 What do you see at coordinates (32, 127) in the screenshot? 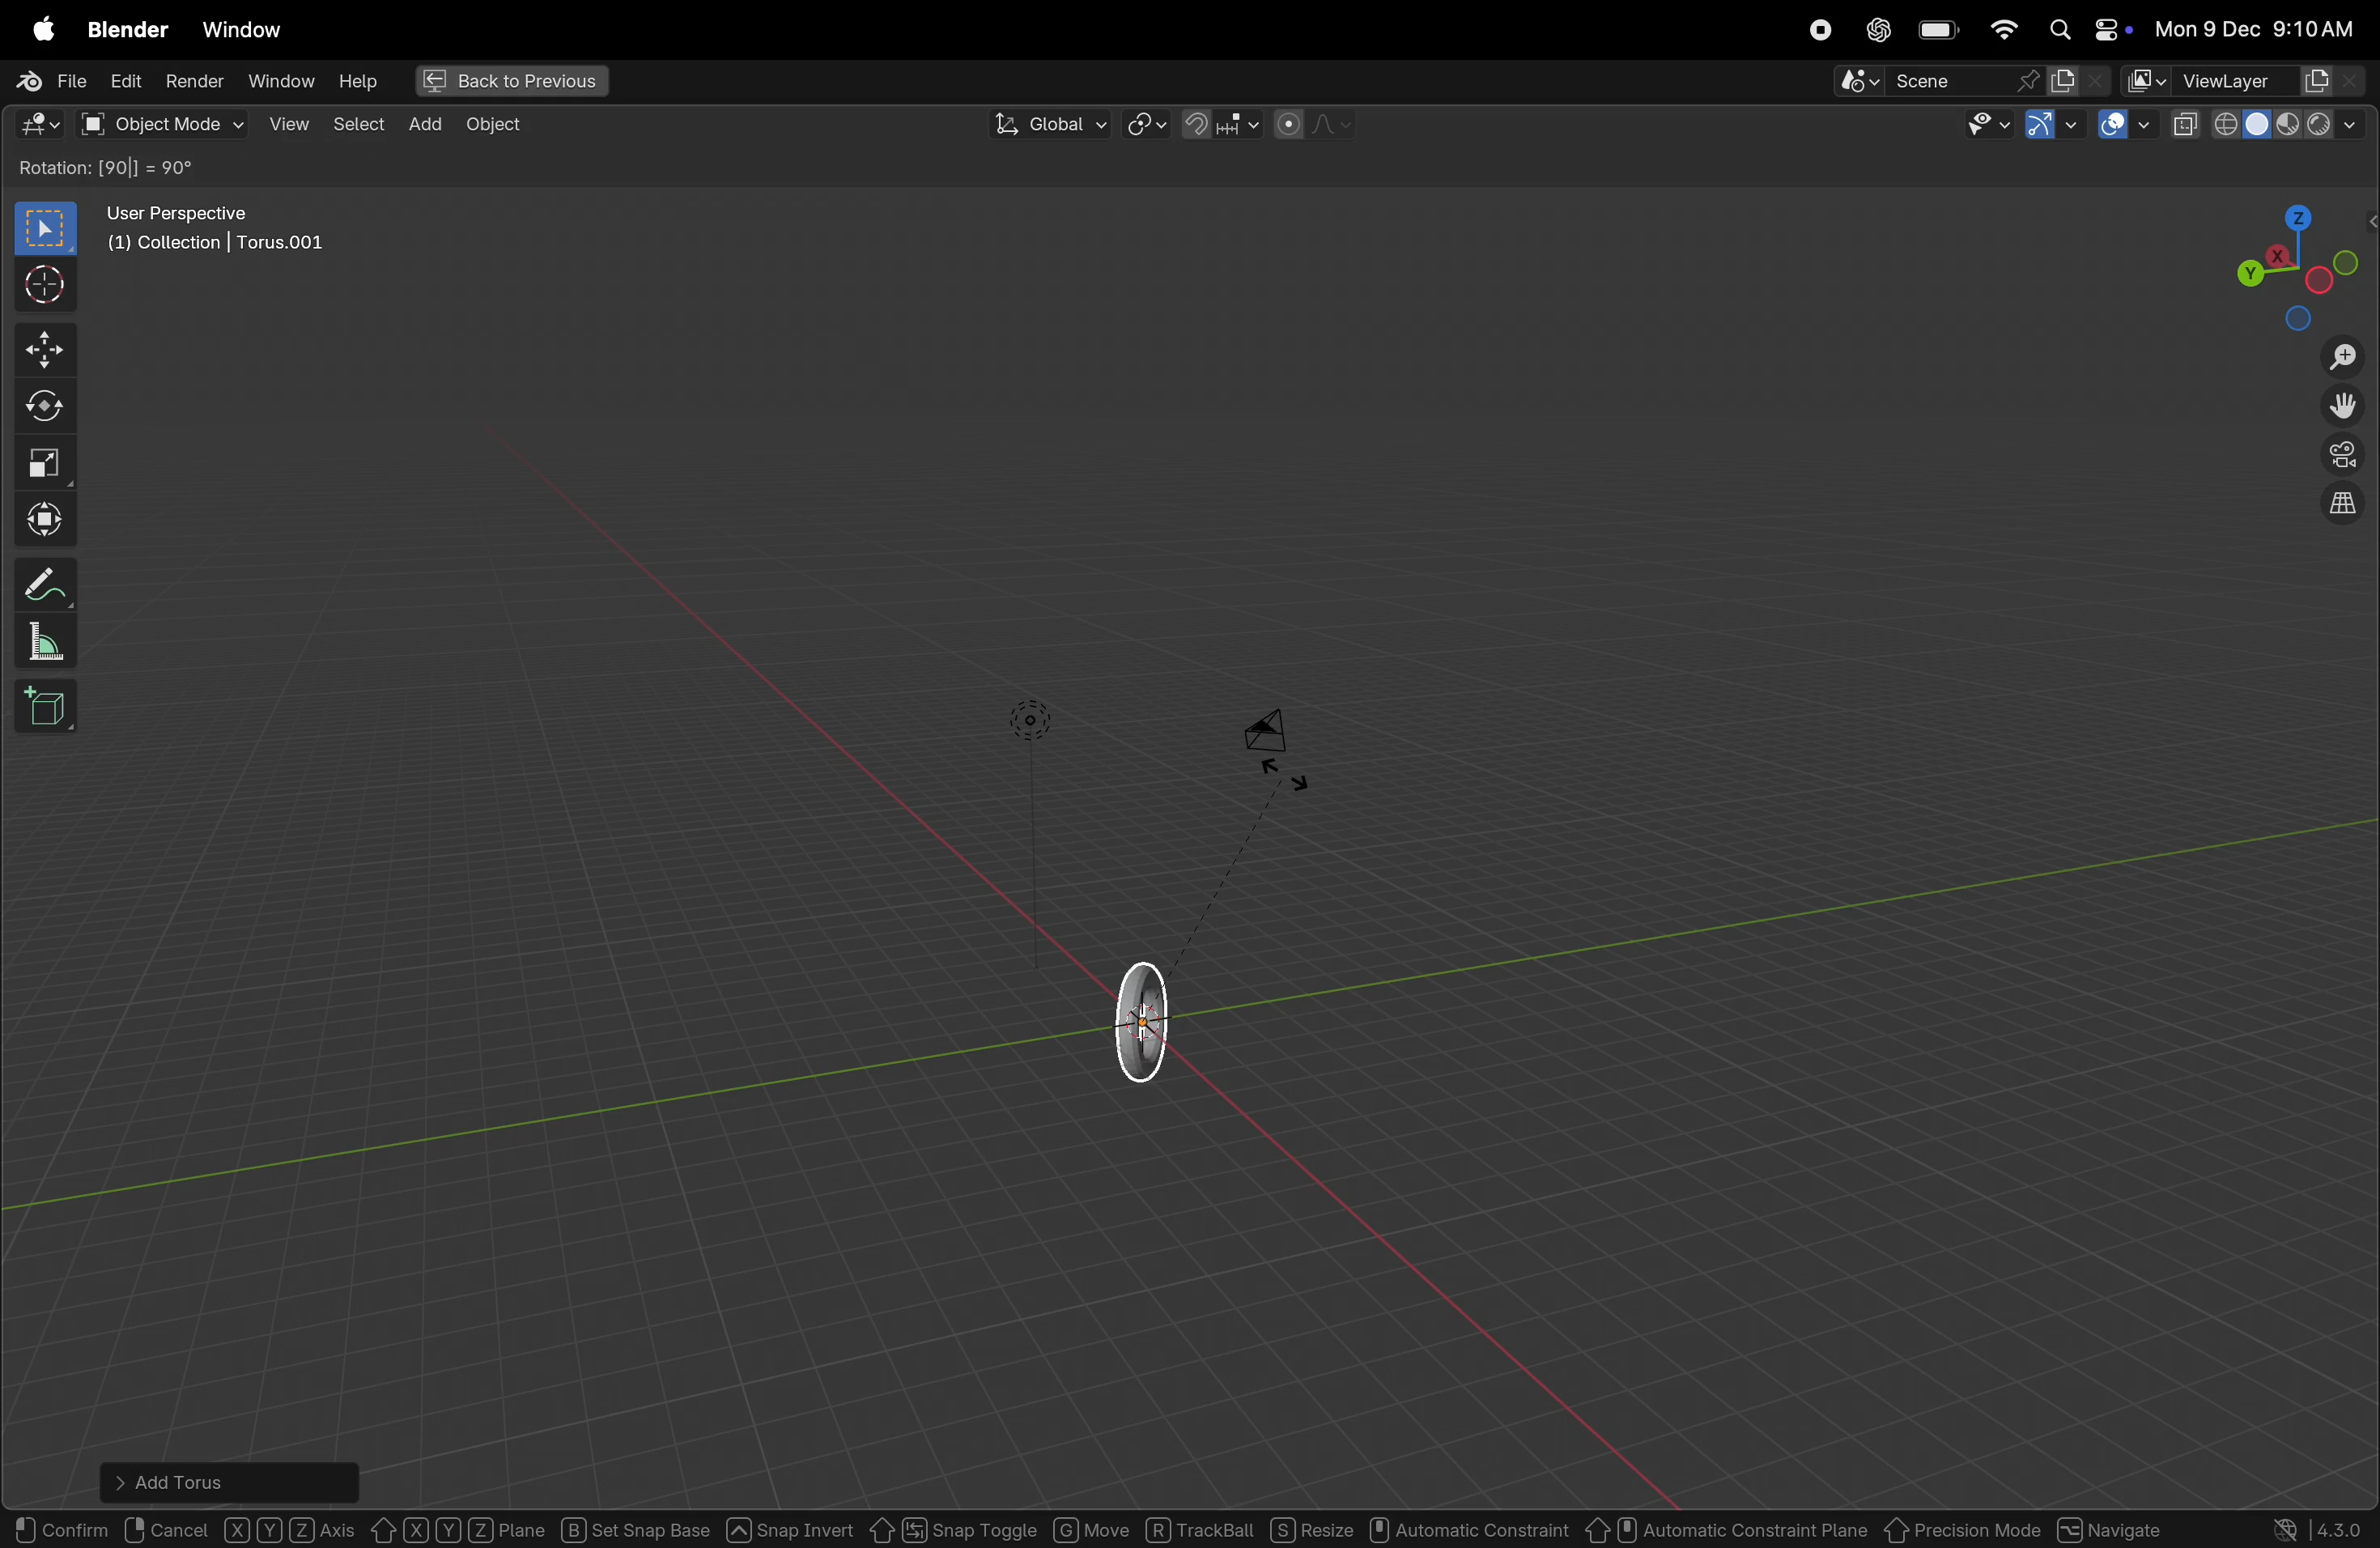
I see `editor type` at bounding box center [32, 127].